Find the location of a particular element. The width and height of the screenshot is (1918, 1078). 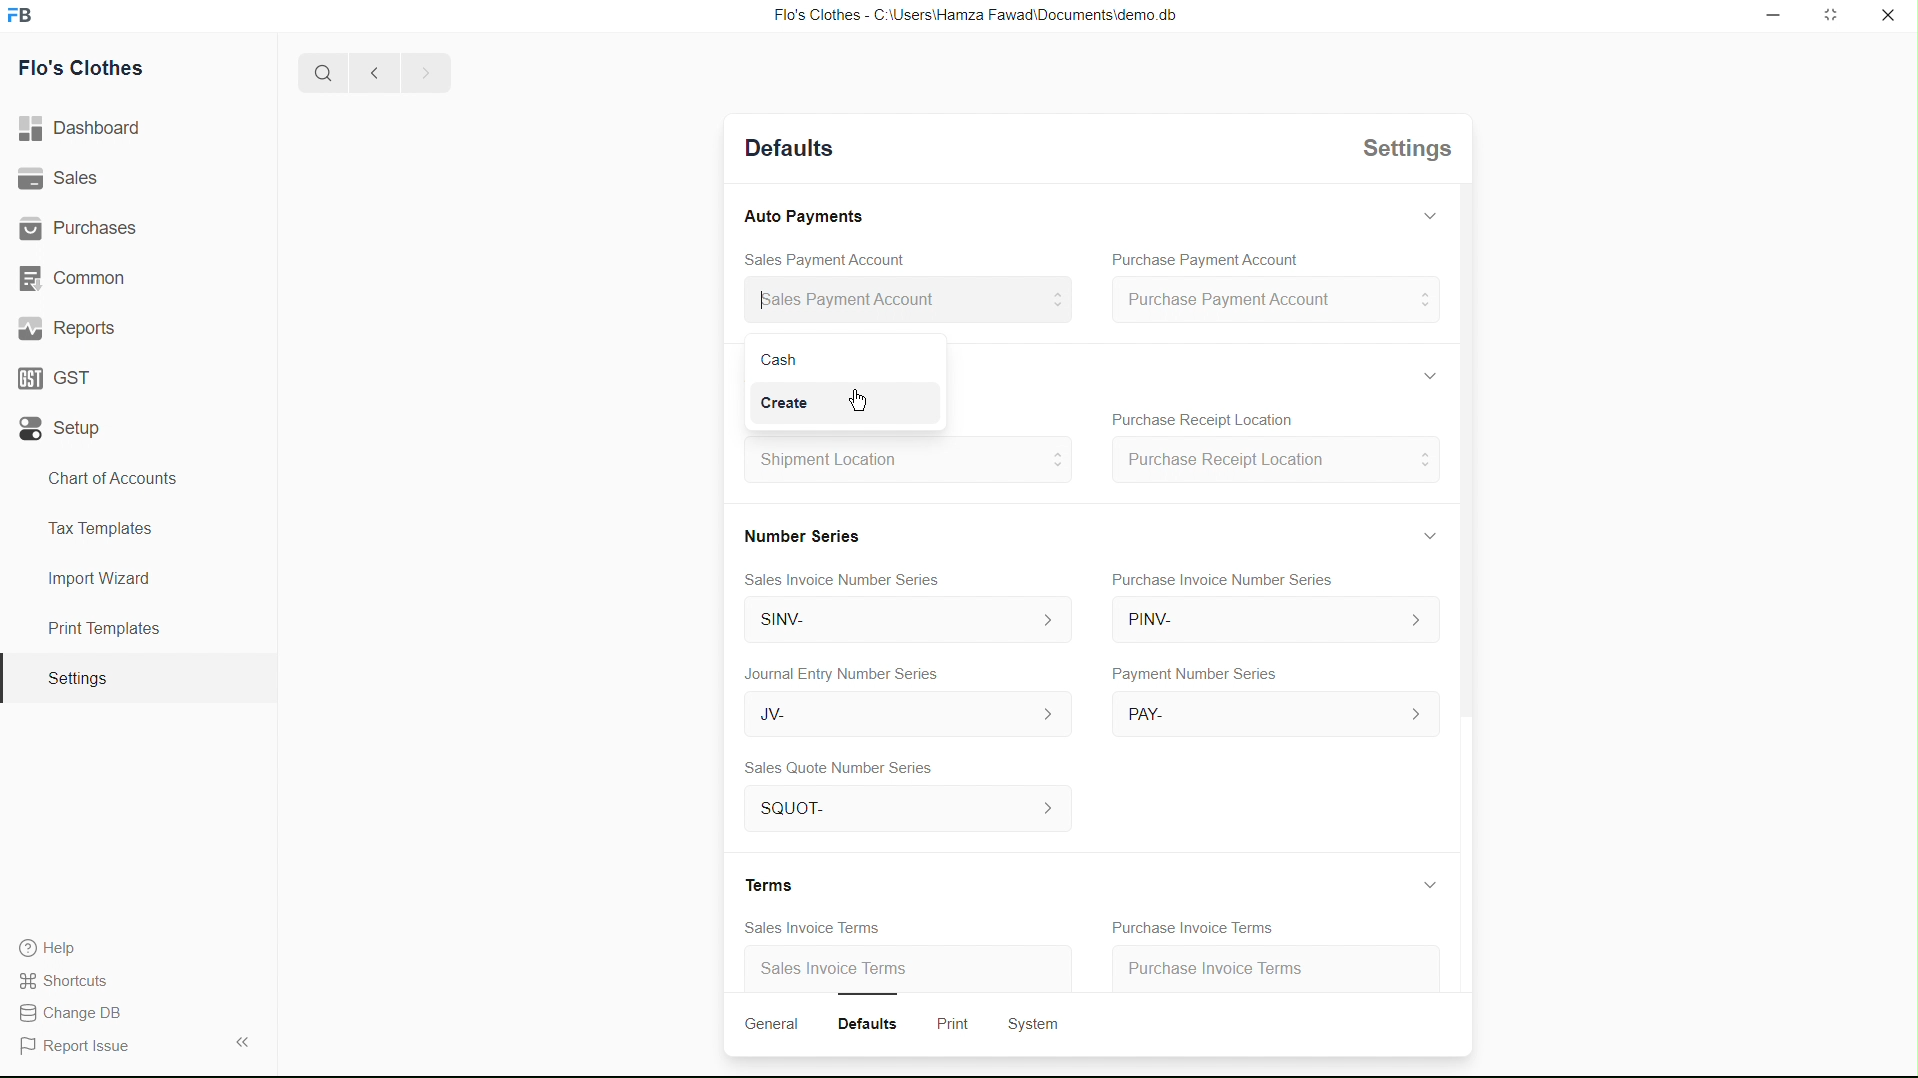

Forward is located at coordinates (425, 73).